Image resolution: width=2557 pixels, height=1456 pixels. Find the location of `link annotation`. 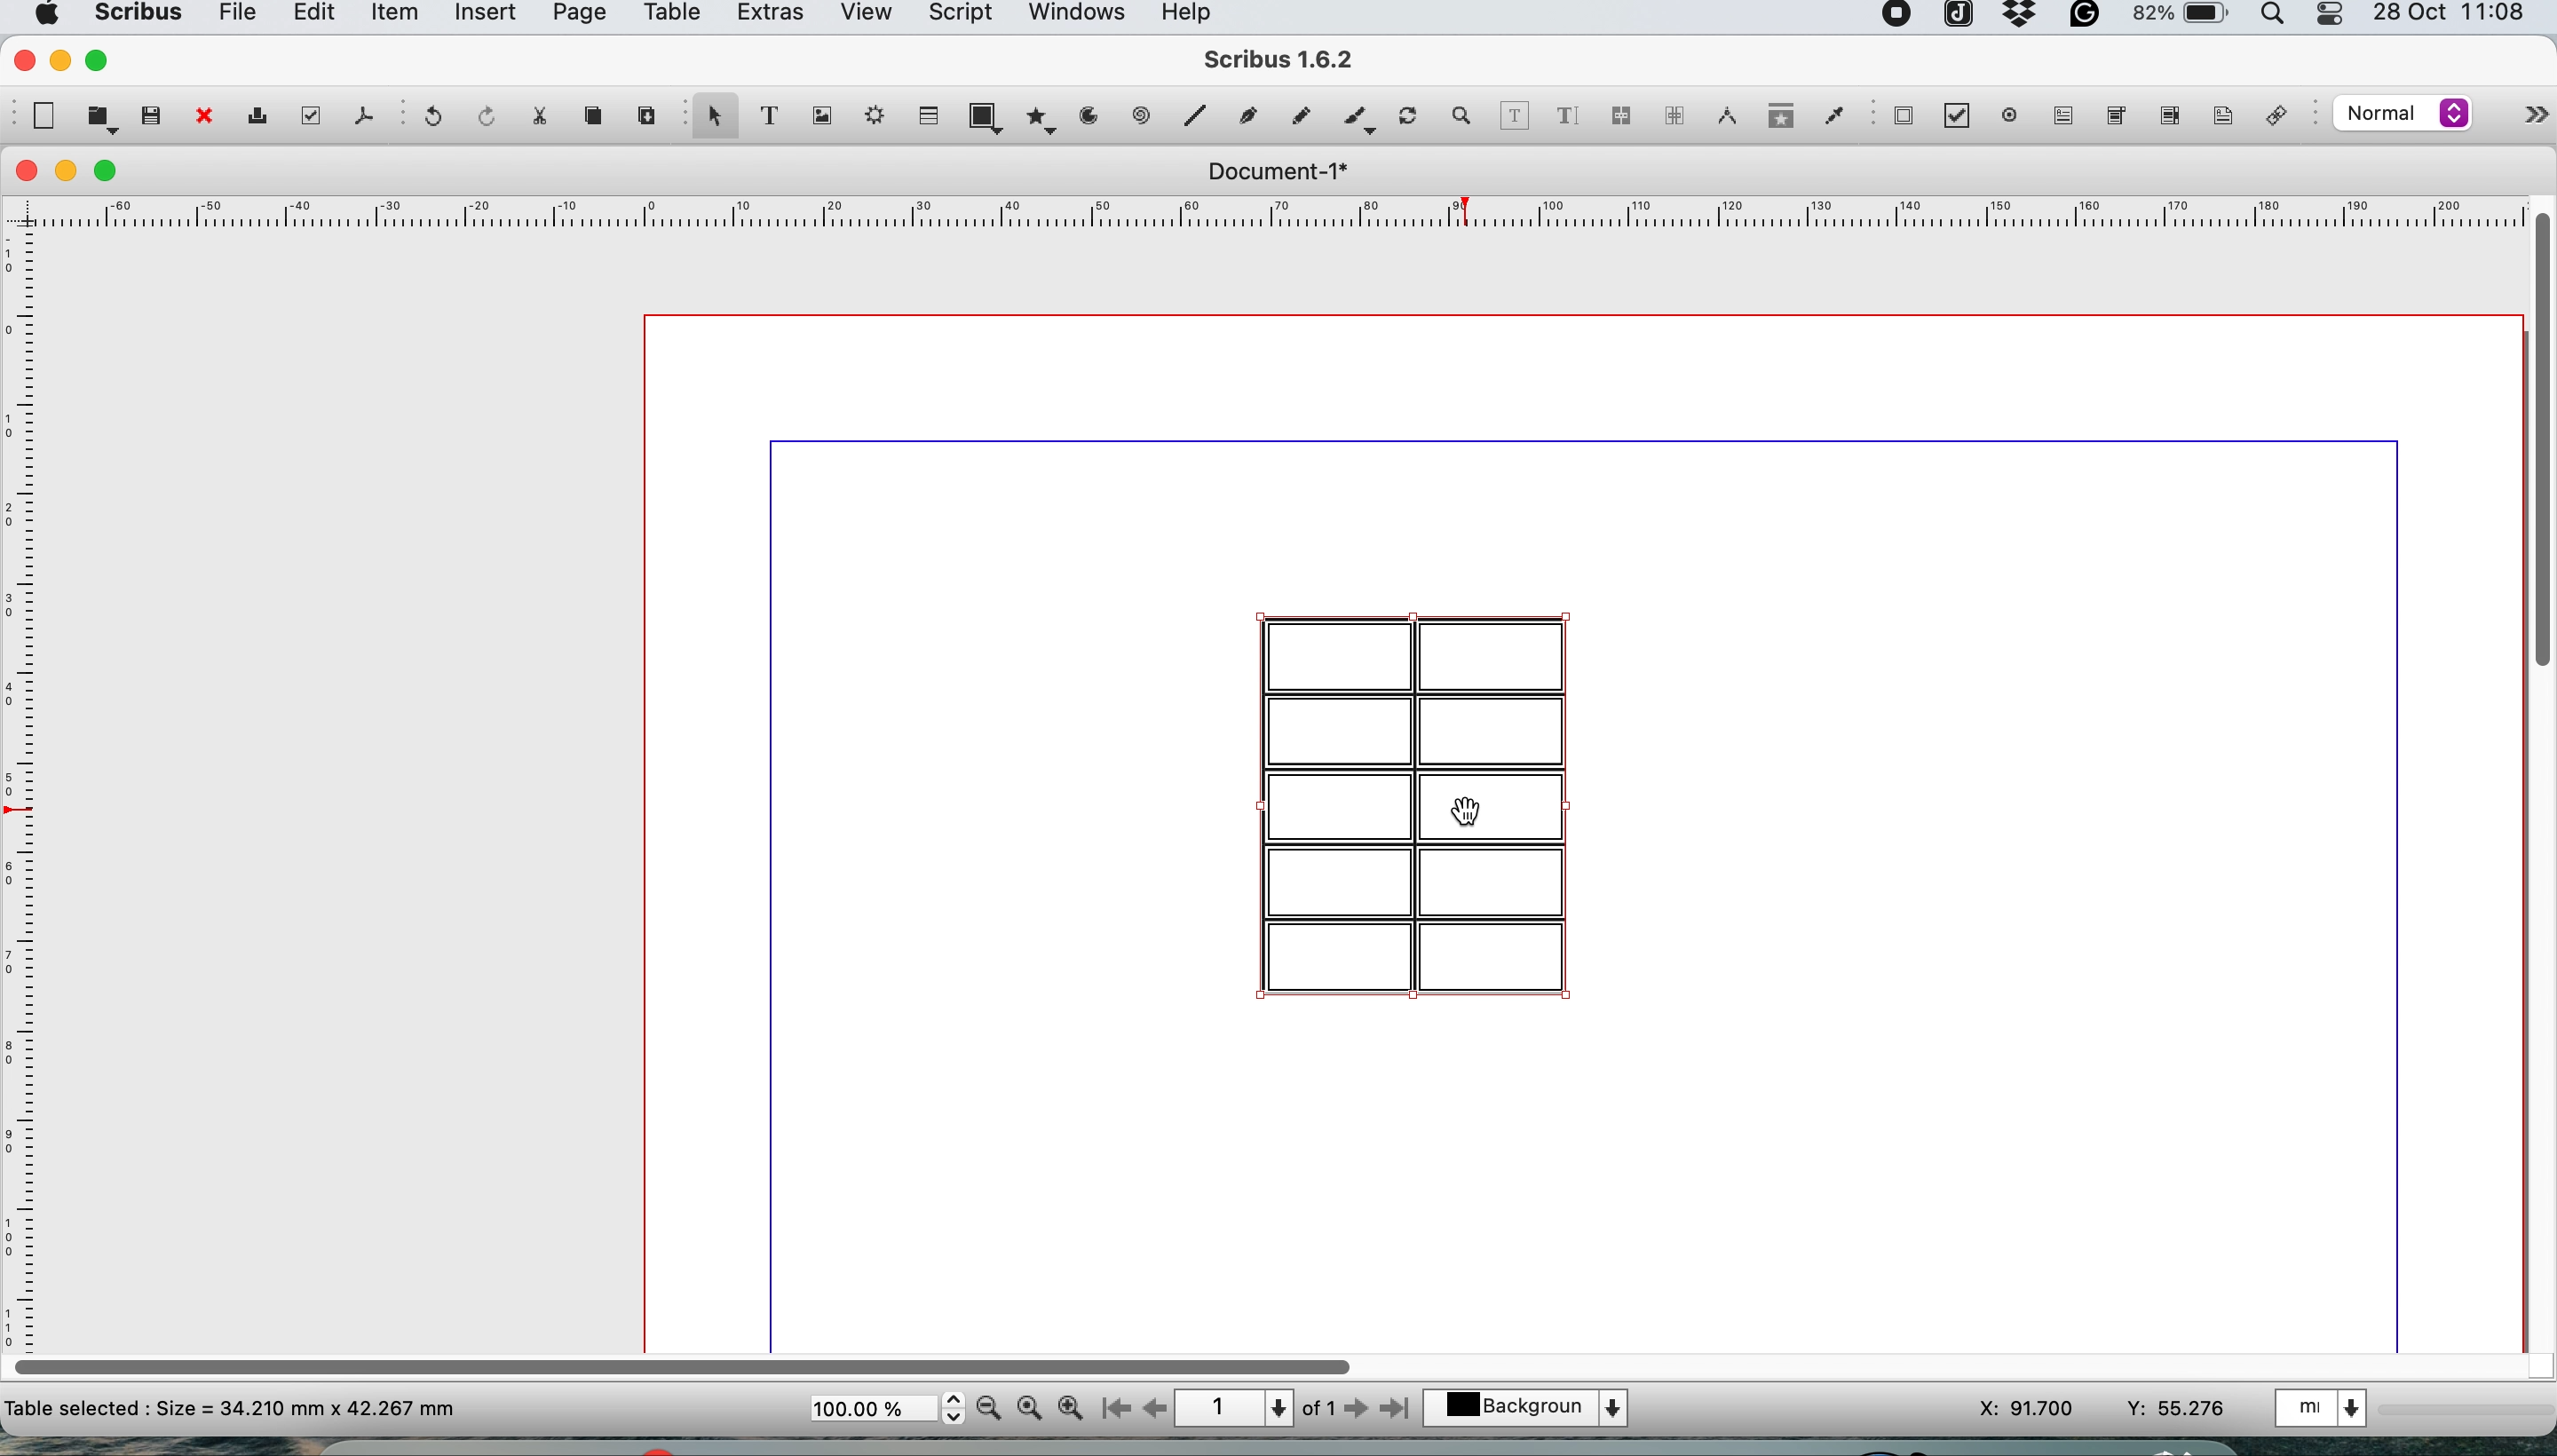

link annotation is located at coordinates (2282, 118).